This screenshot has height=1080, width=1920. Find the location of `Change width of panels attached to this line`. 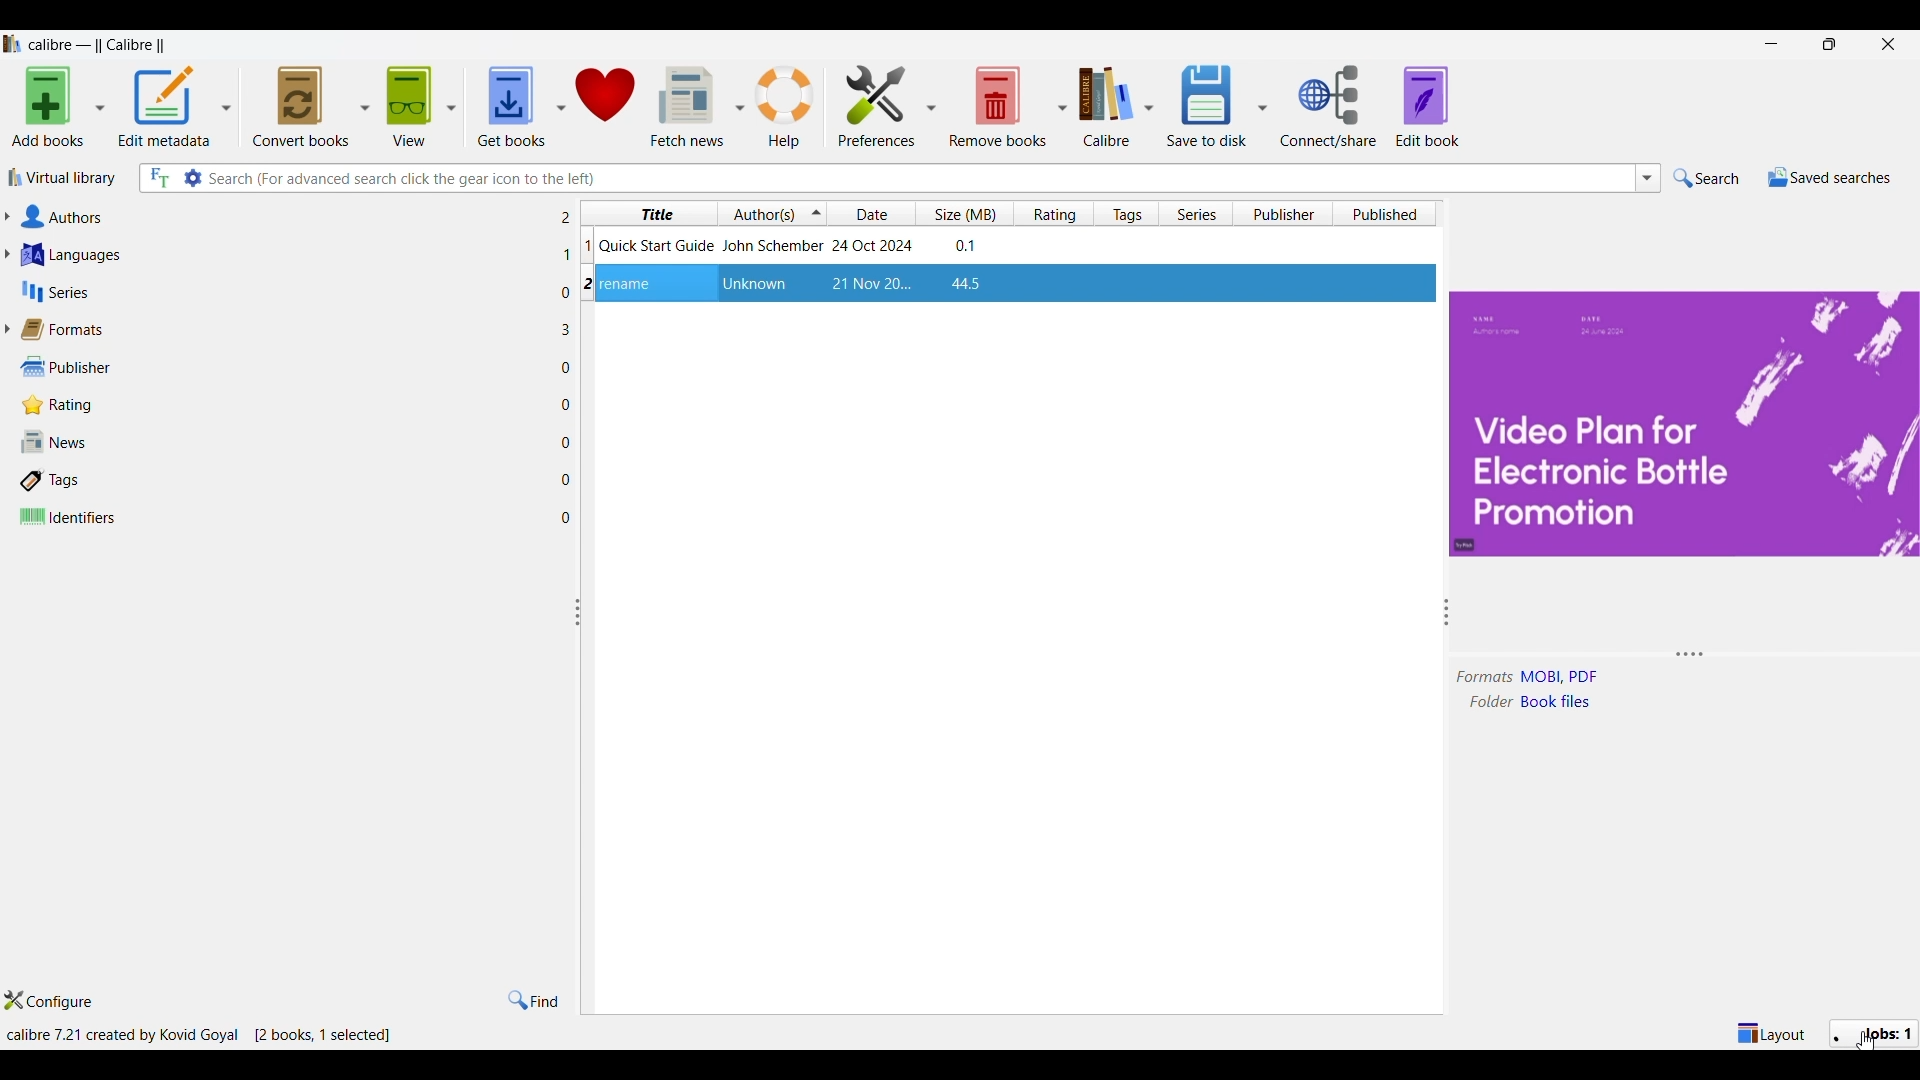

Change width of panels attached to this line is located at coordinates (1439, 765).